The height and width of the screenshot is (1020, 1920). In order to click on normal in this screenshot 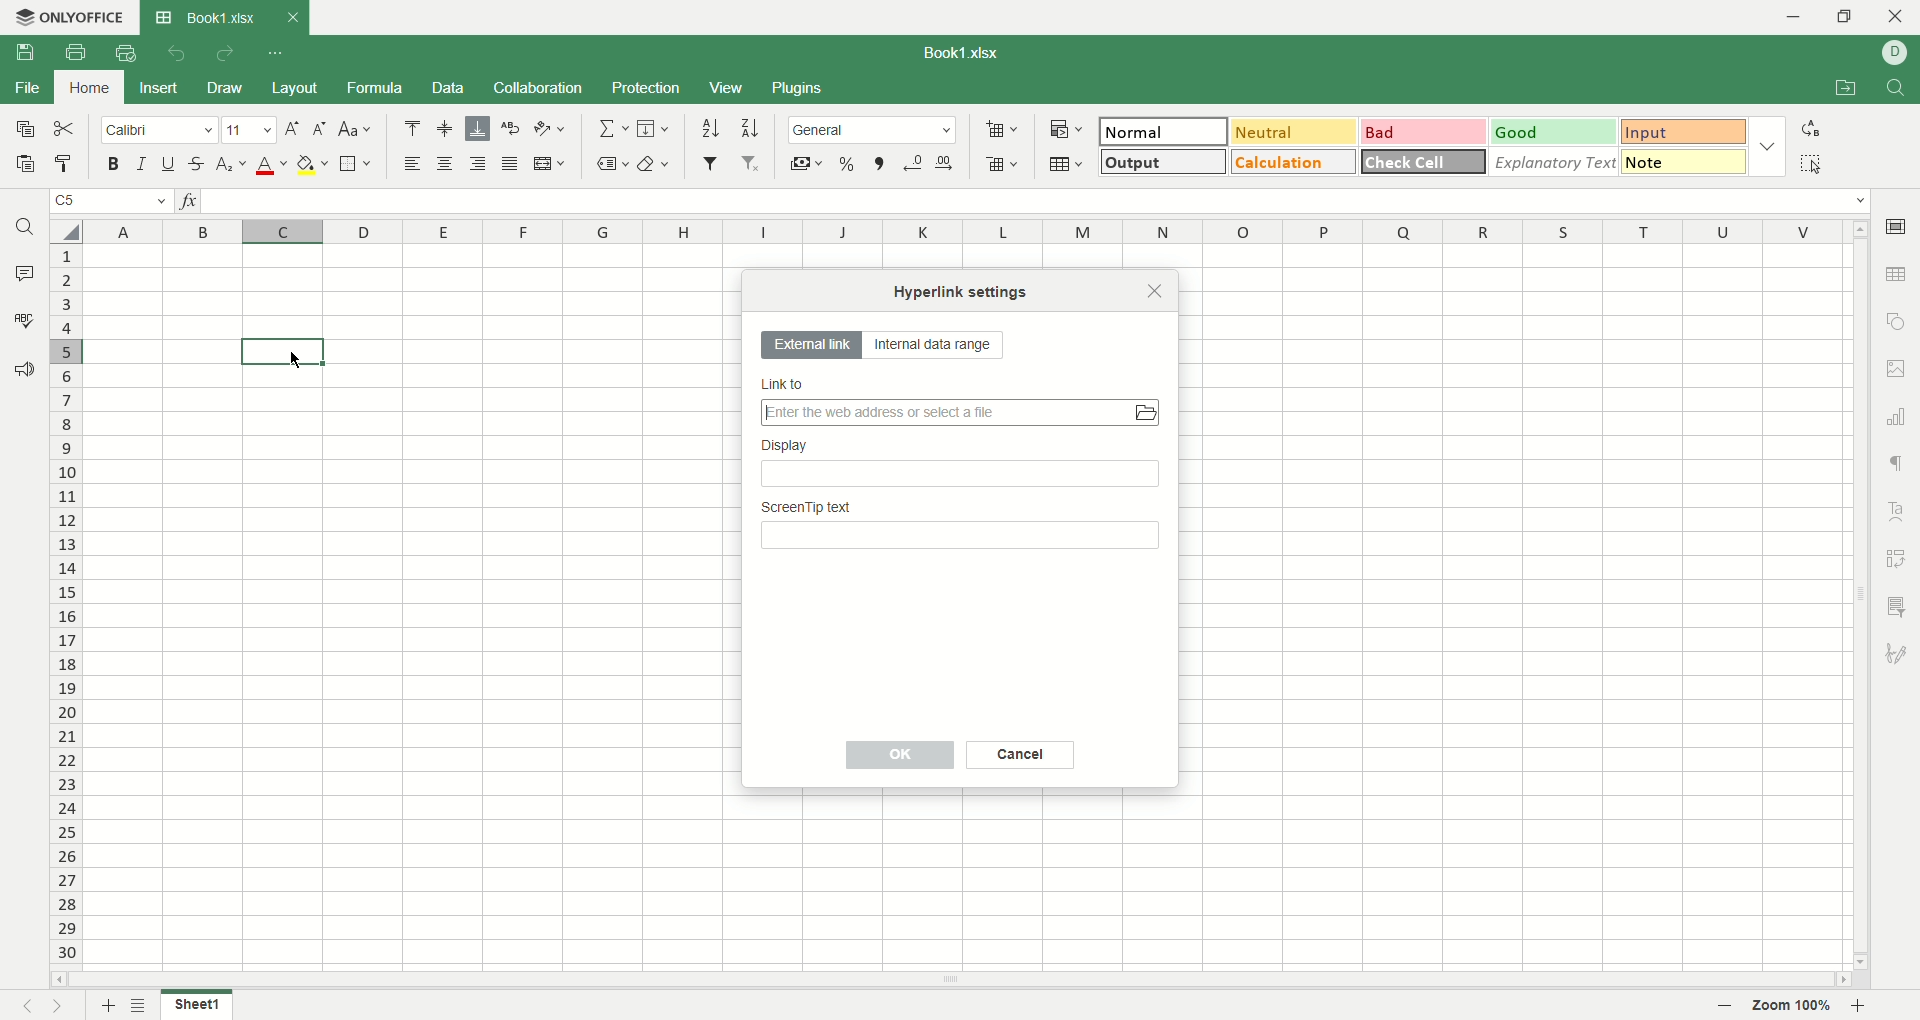, I will do `click(1164, 131)`.